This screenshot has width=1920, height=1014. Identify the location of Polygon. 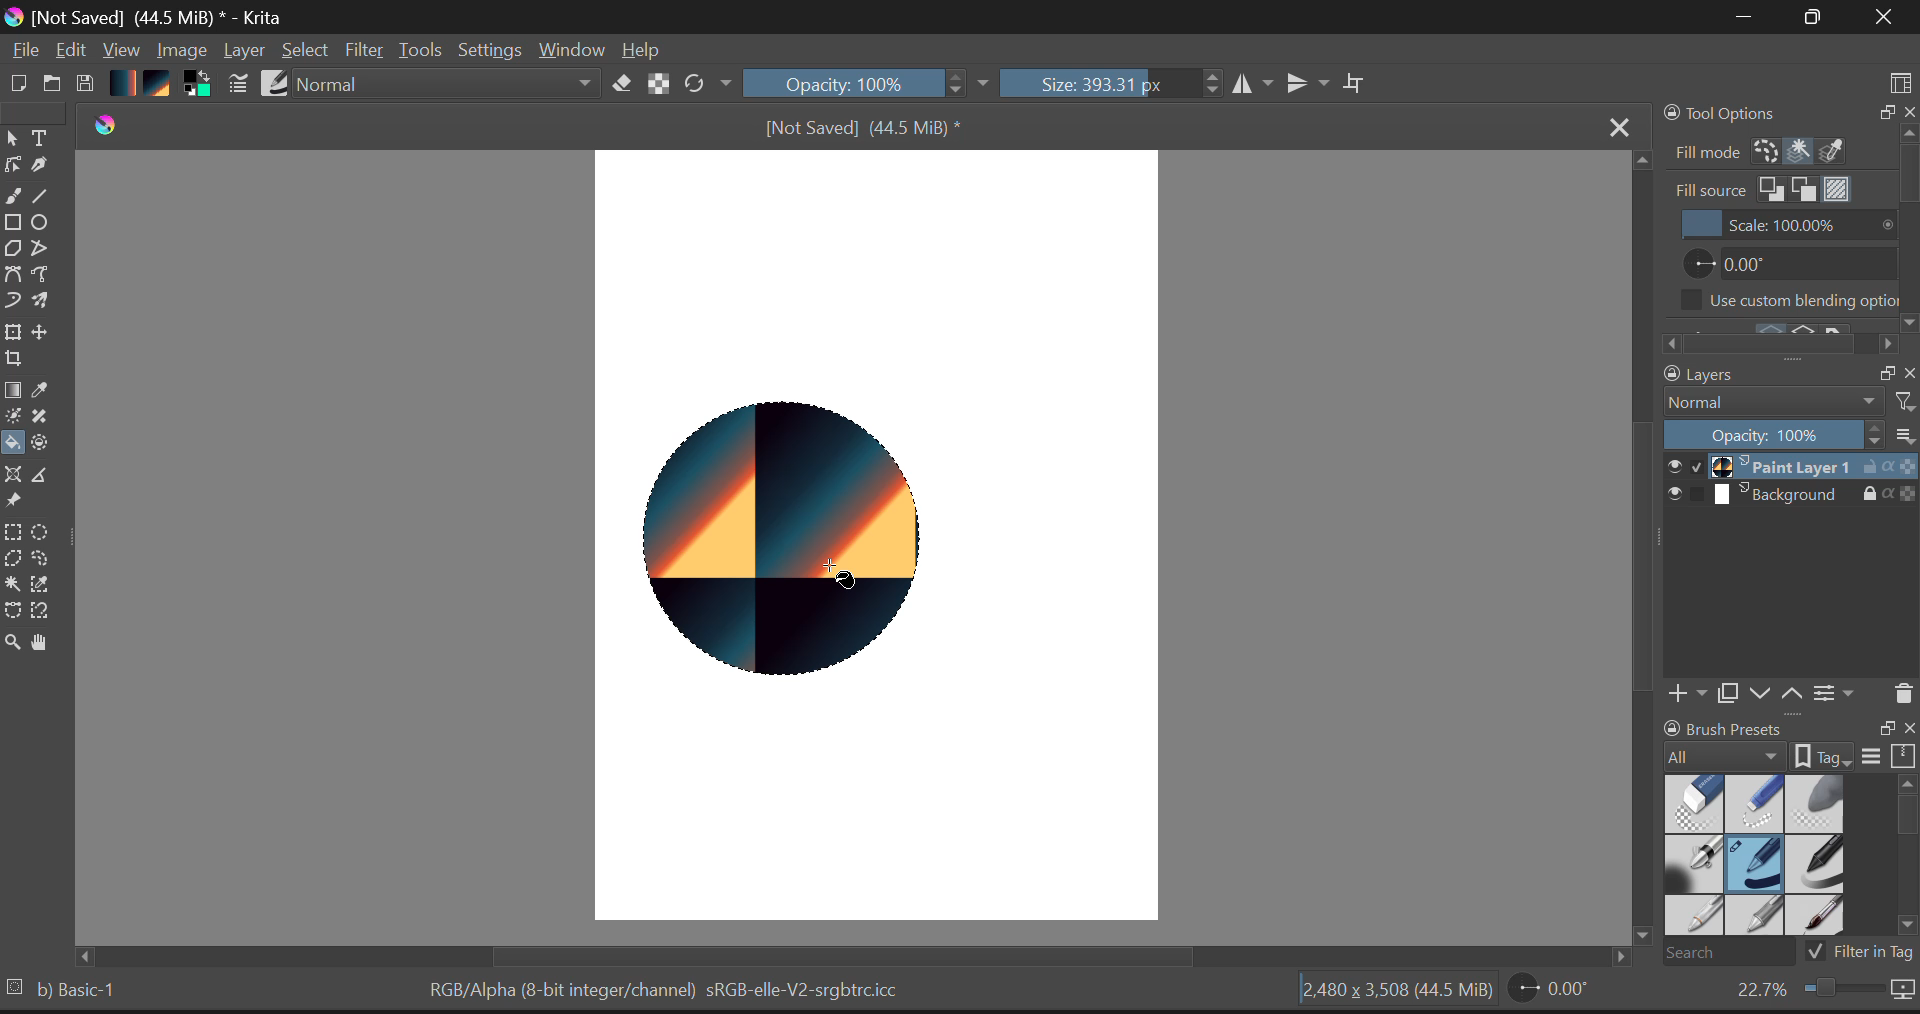
(14, 253).